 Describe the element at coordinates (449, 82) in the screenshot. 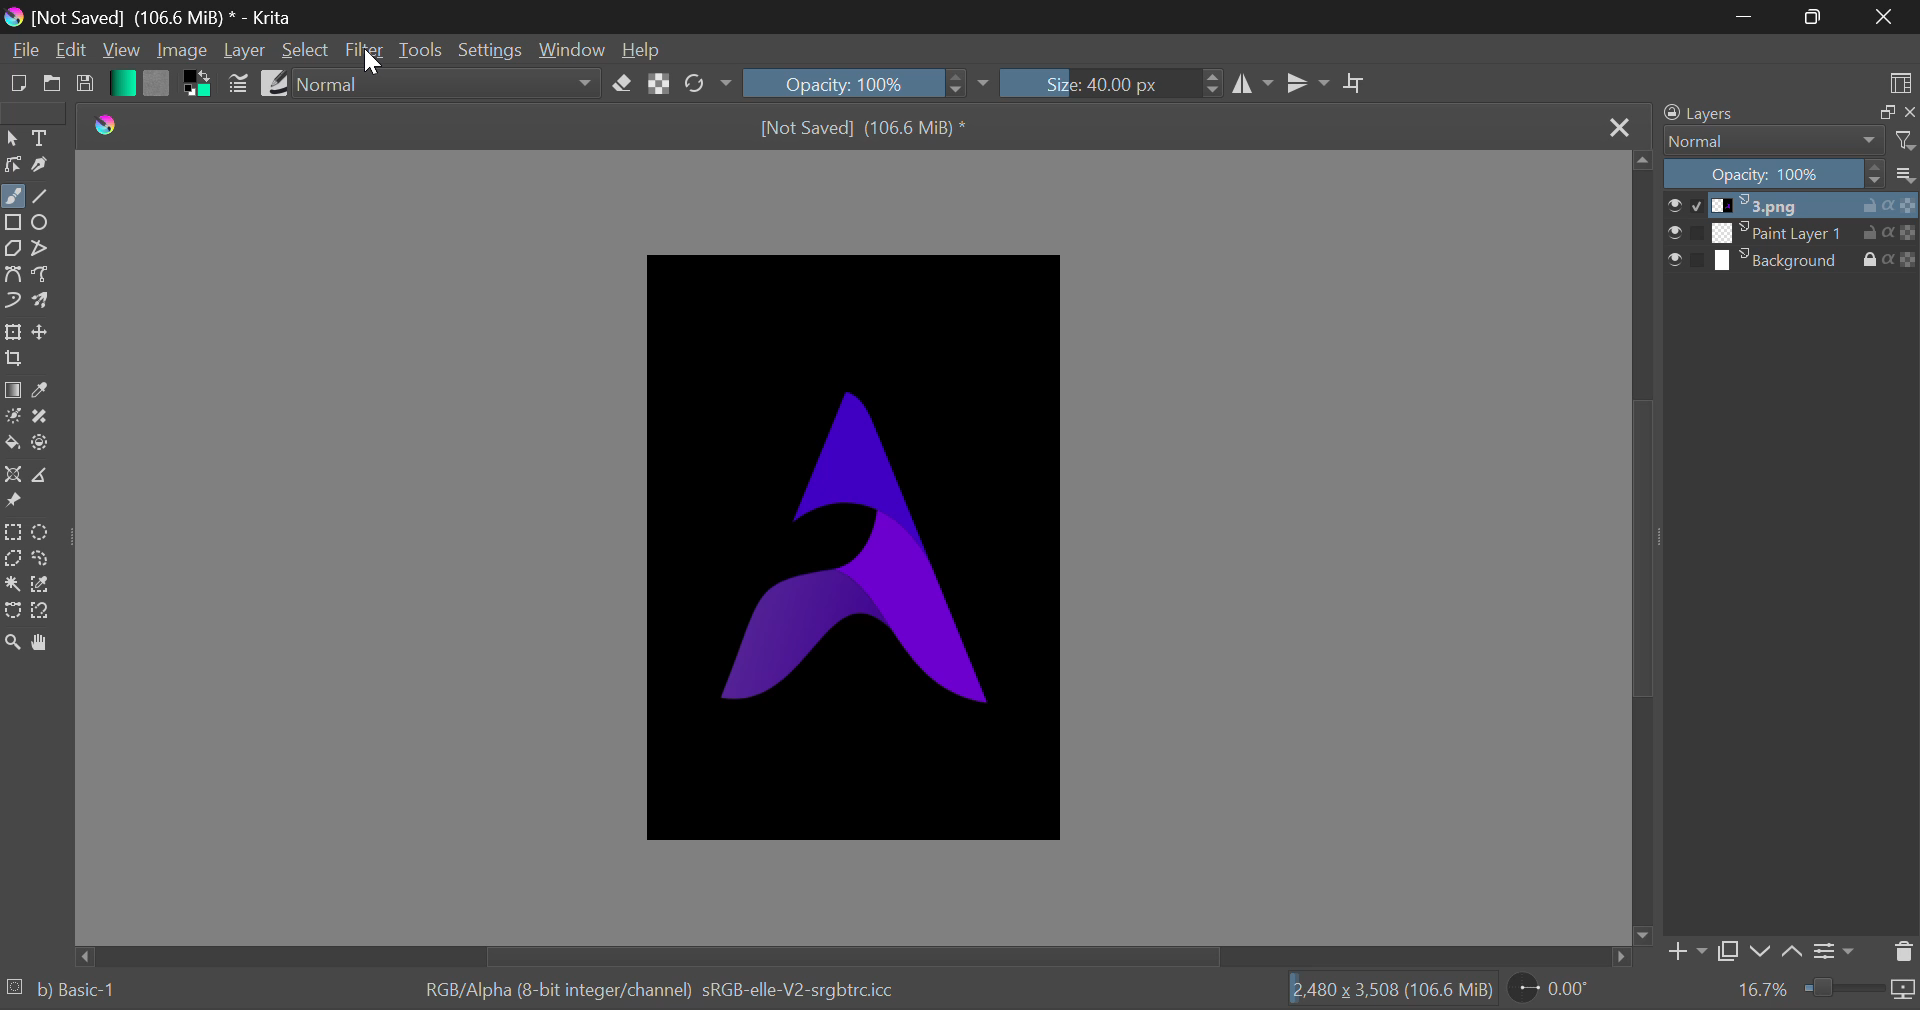

I see `Normal` at that location.